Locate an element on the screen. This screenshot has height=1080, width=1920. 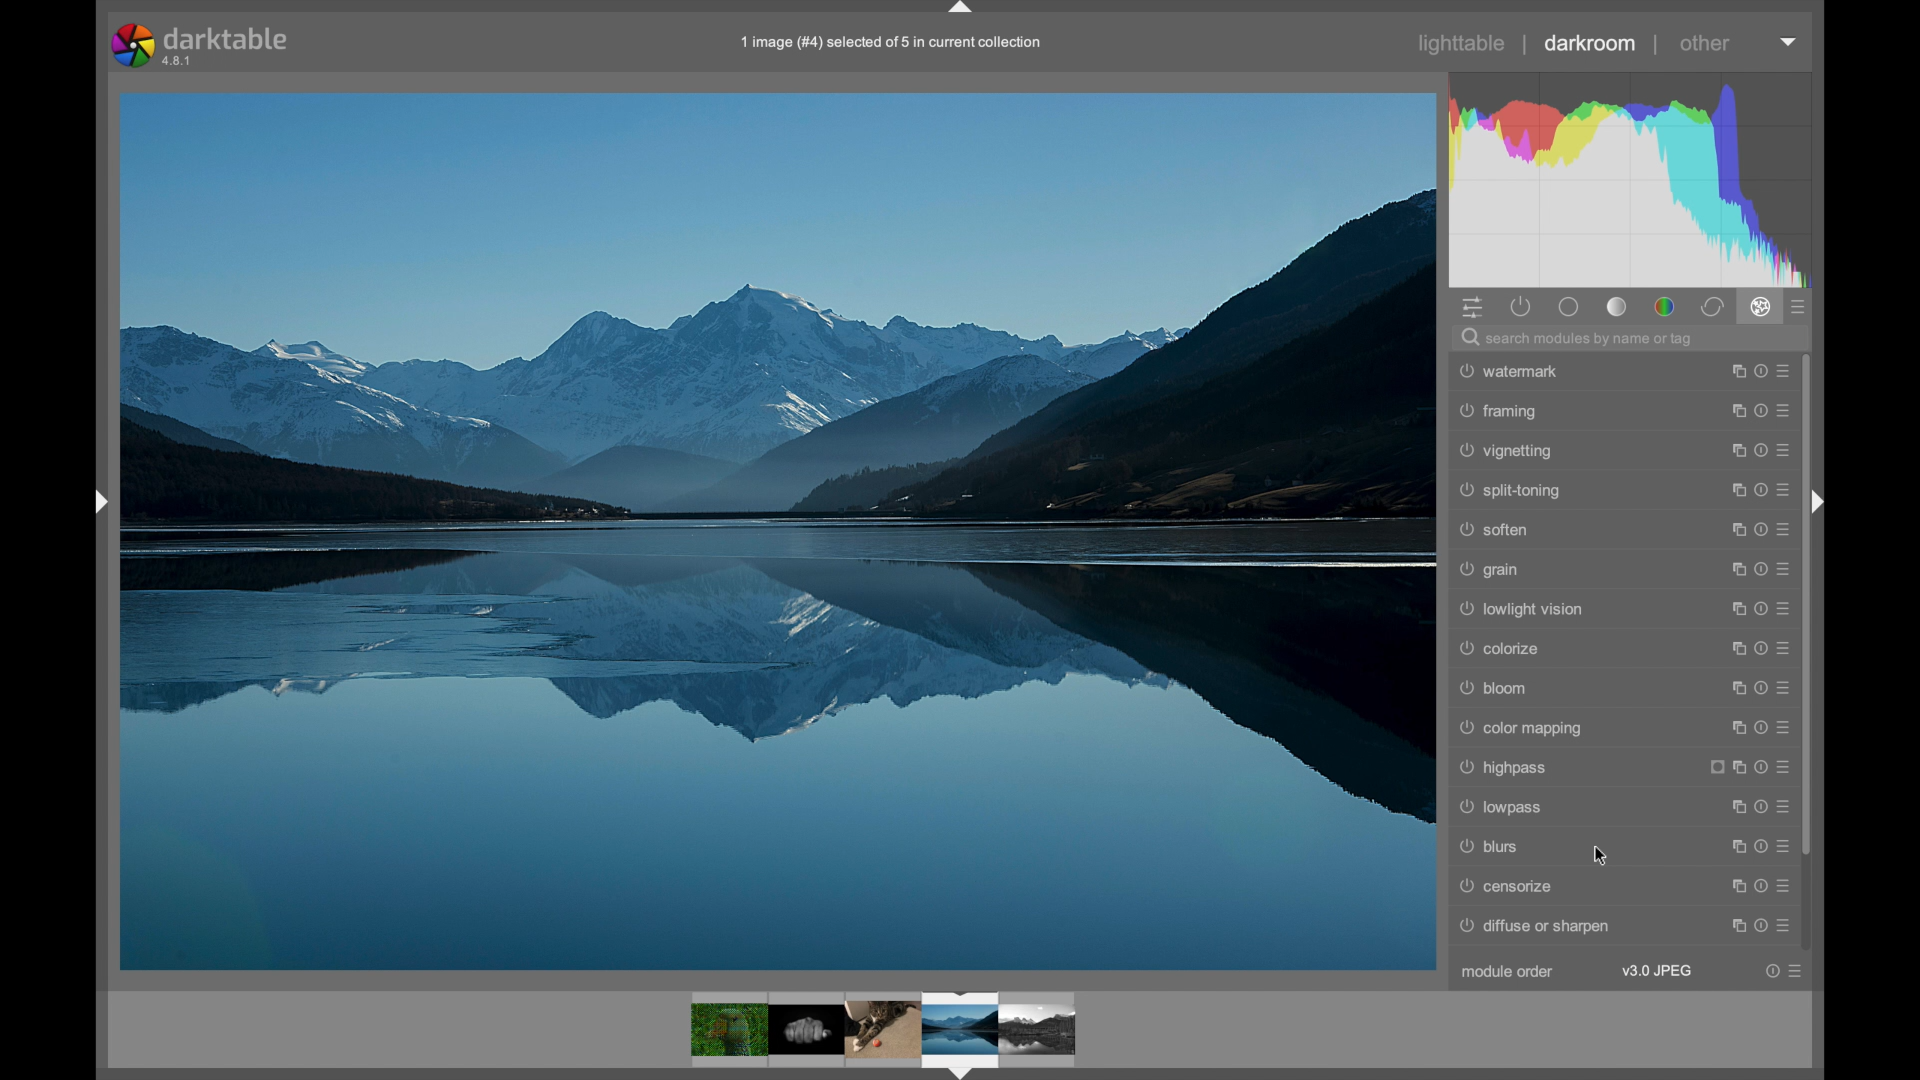
maximize is located at coordinates (1732, 687).